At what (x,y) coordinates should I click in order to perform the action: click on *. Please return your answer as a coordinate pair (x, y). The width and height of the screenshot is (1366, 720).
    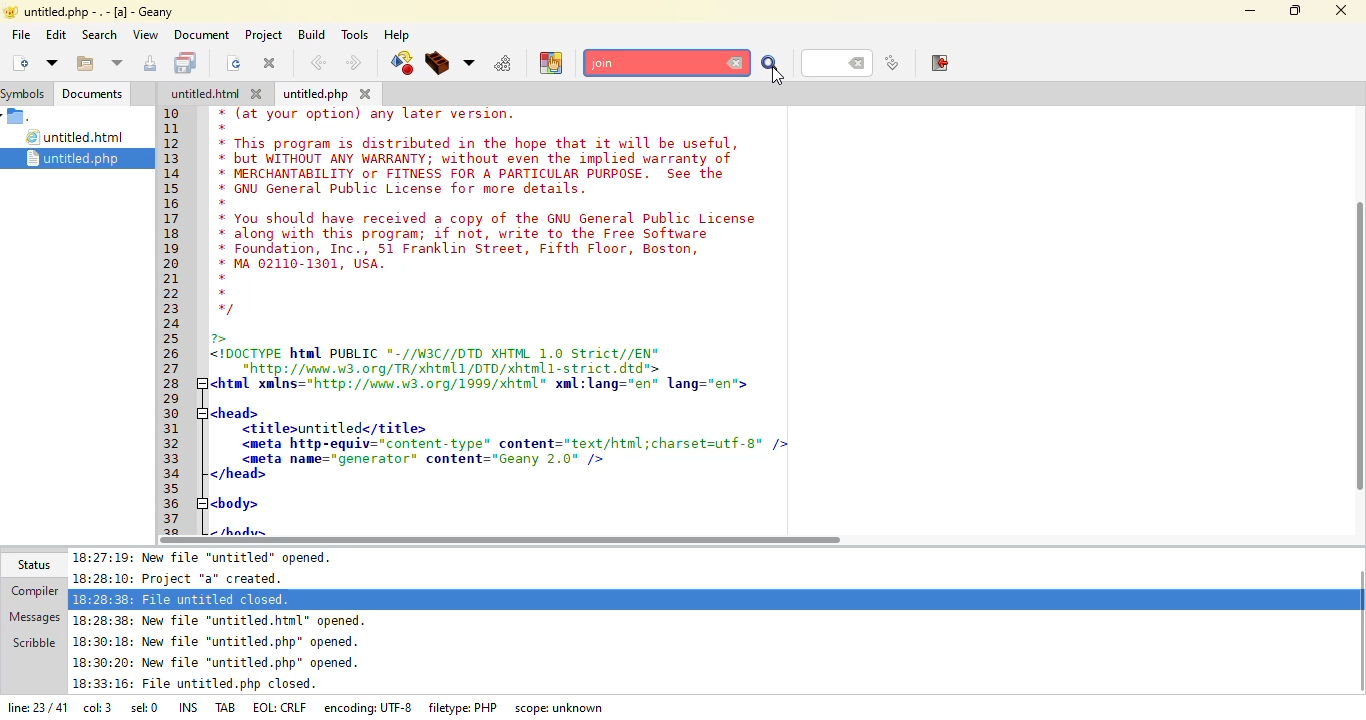
    Looking at the image, I should click on (220, 278).